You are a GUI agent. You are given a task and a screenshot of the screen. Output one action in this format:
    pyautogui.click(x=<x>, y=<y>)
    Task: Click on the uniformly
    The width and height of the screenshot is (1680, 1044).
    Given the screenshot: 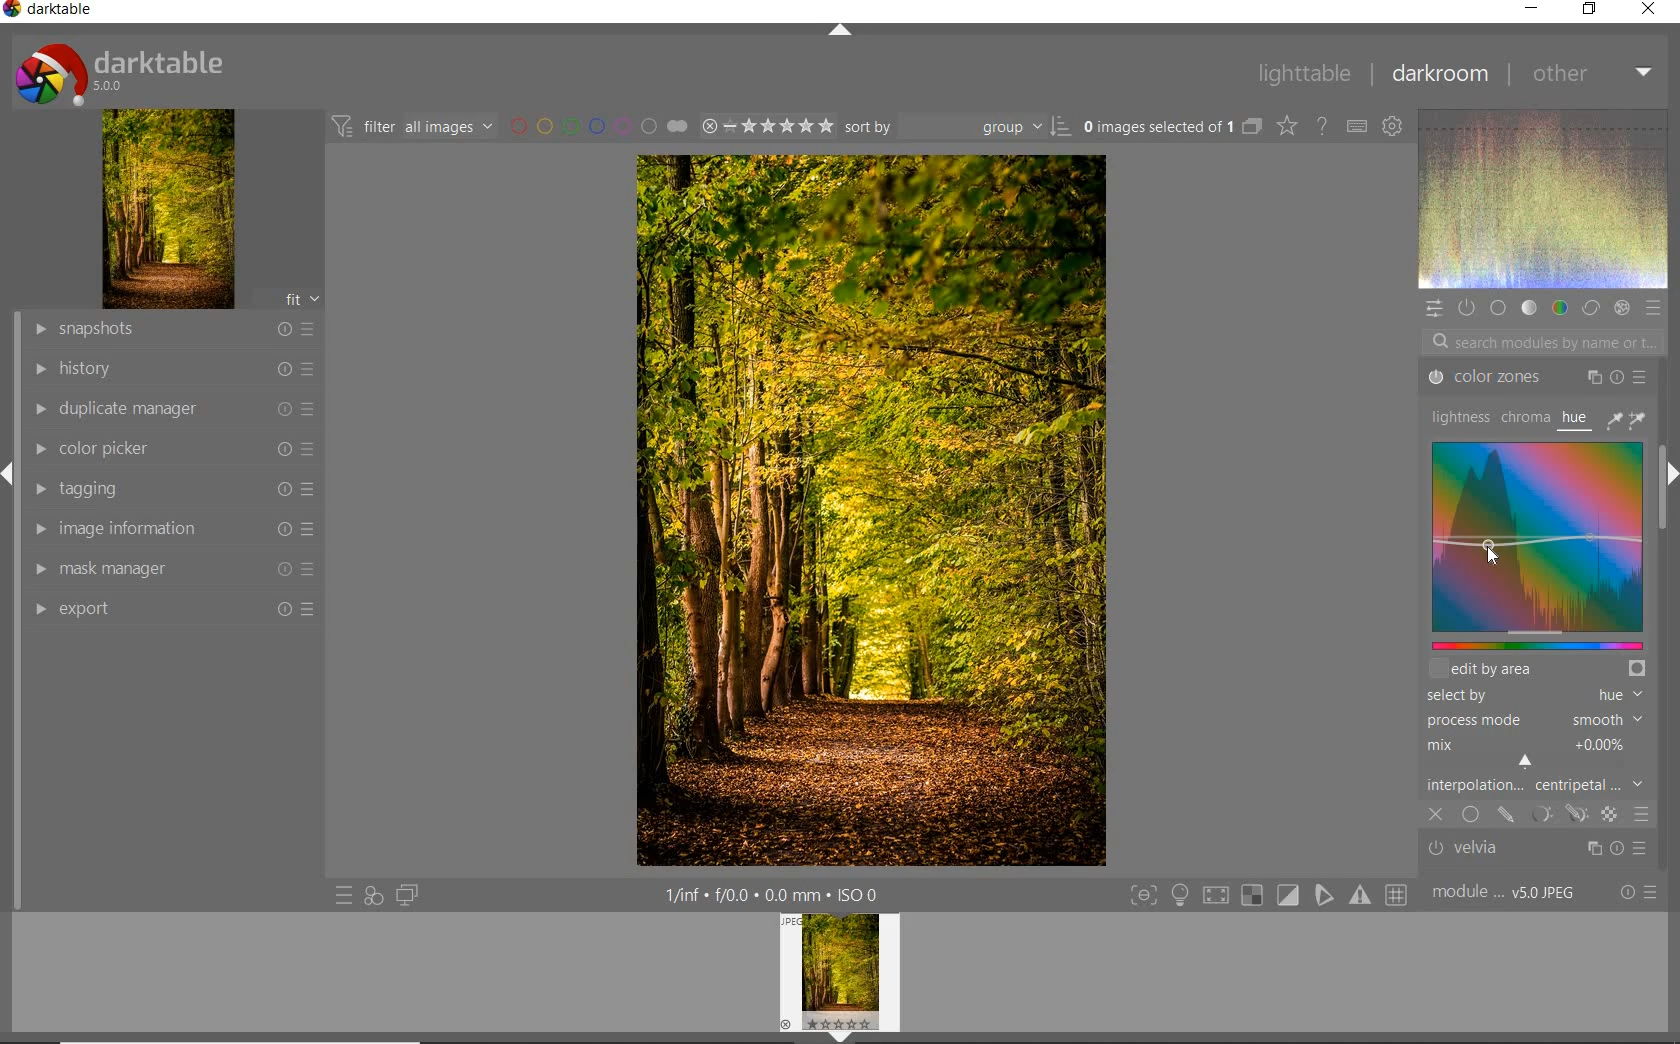 What is the action you would take?
    pyautogui.click(x=1470, y=815)
    